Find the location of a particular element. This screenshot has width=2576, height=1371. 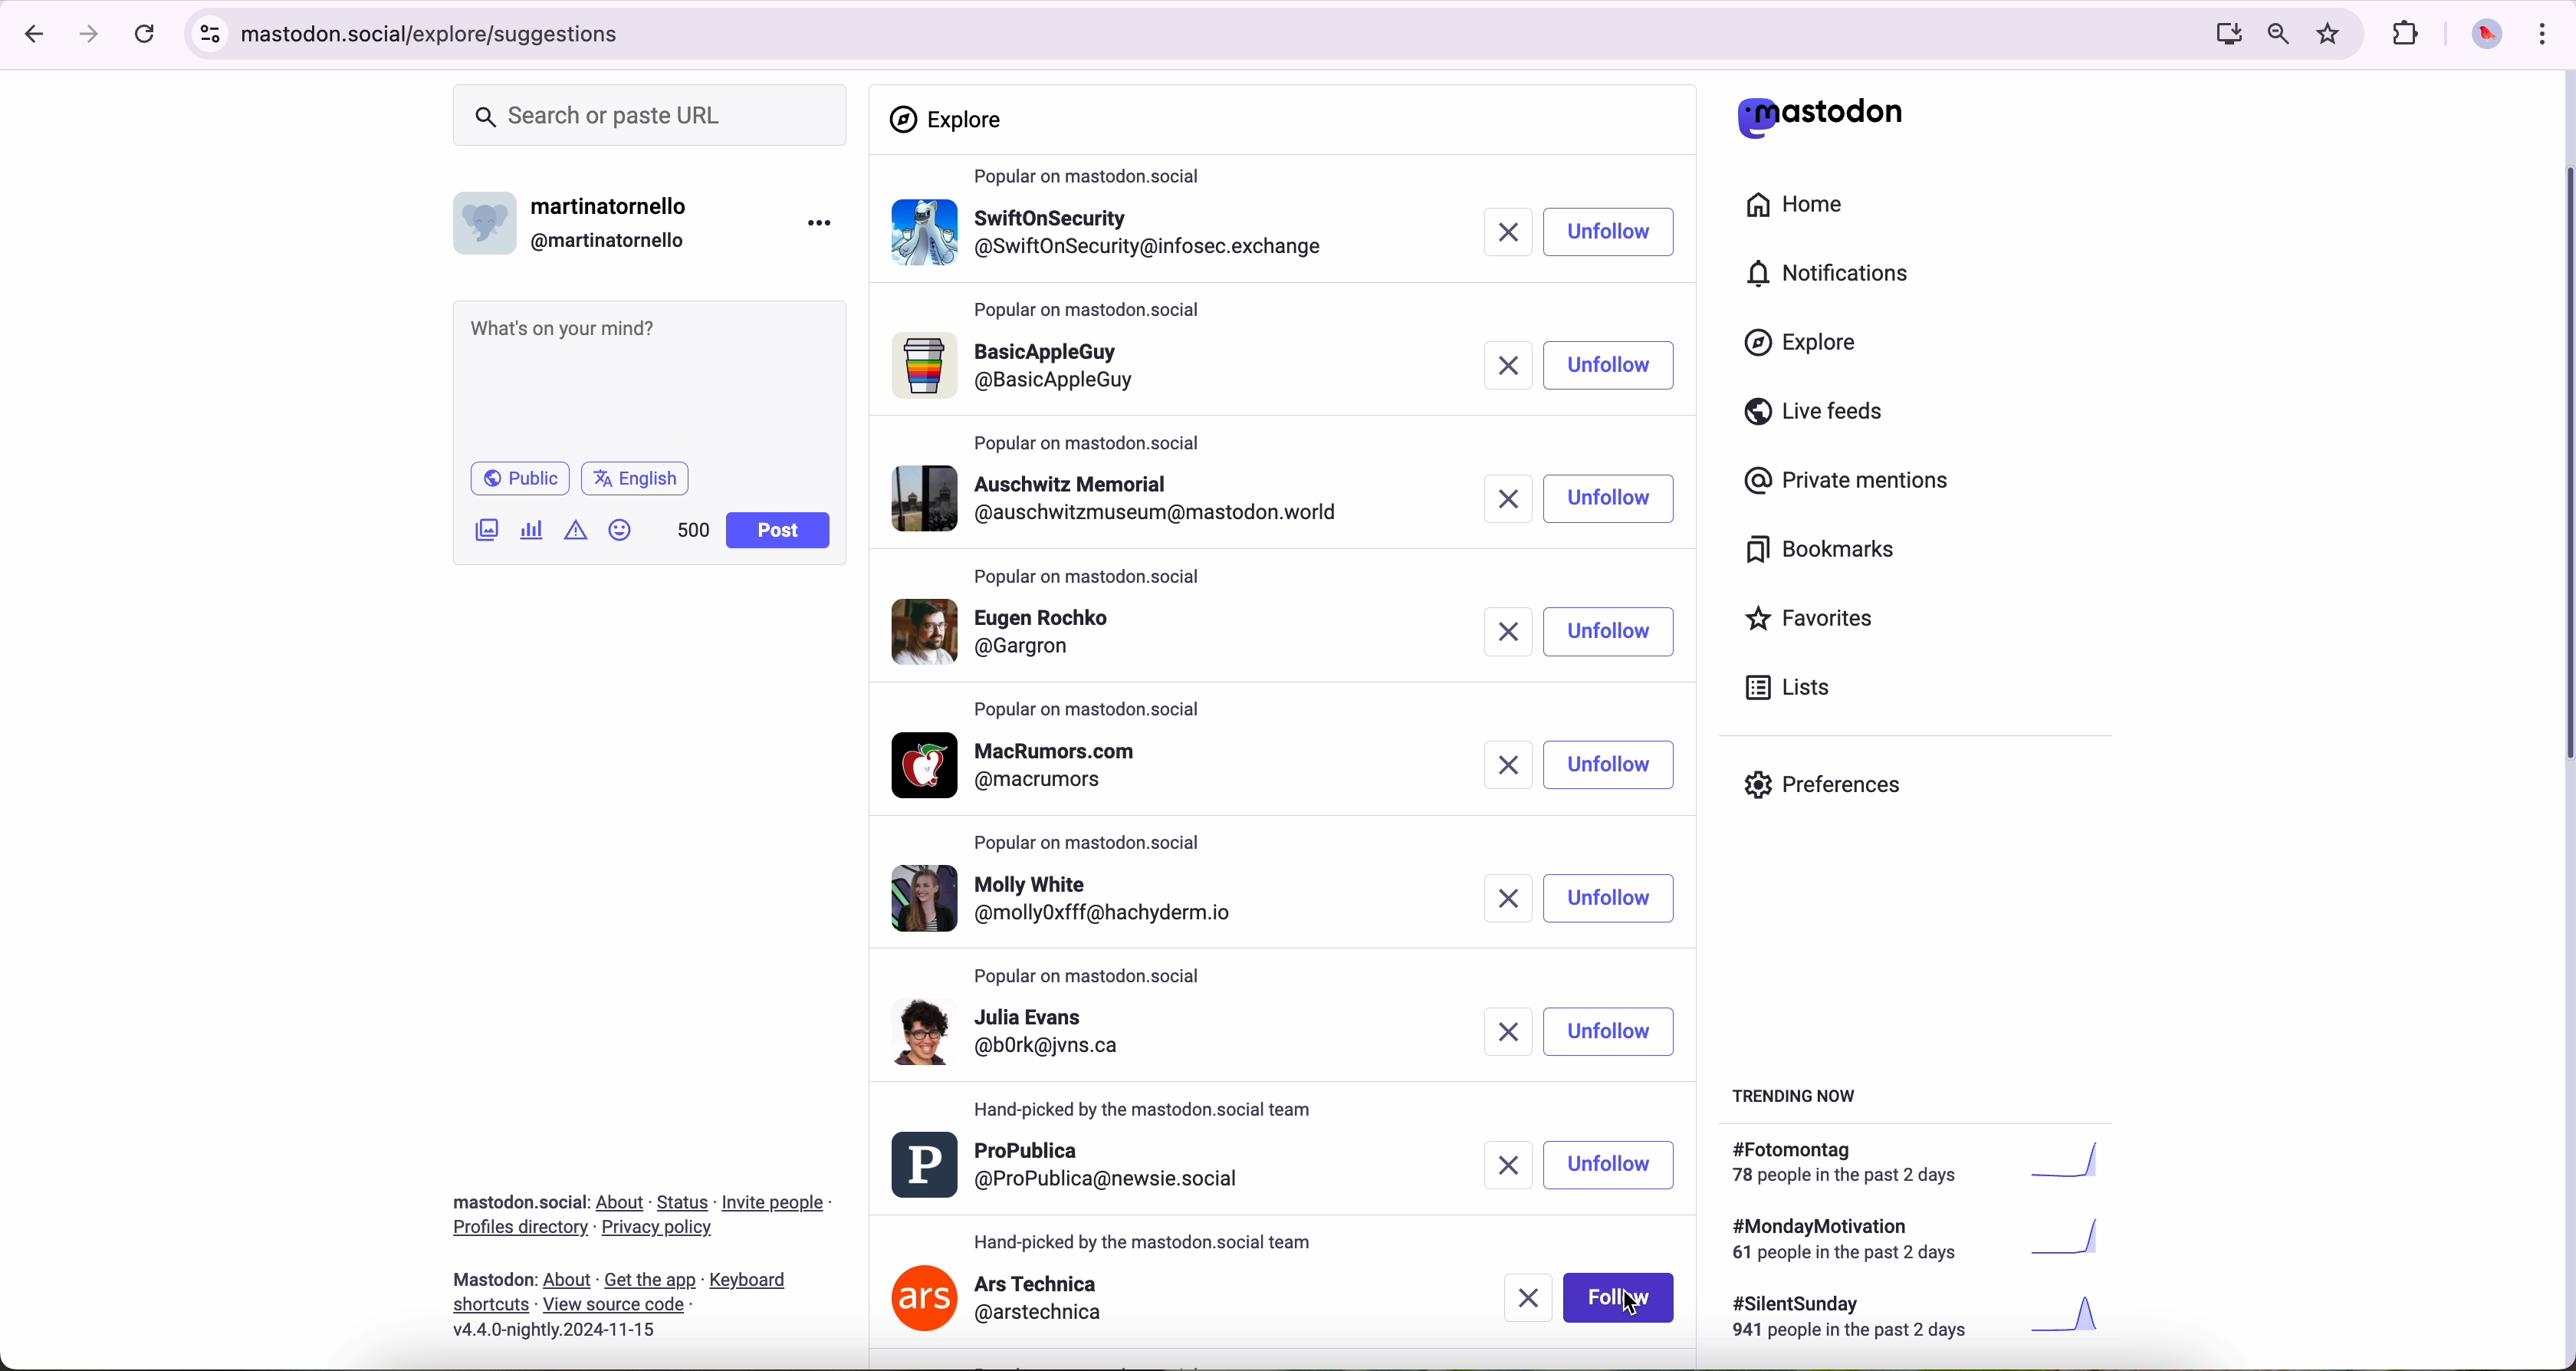

popular on mastodon.social is located at coordinates (1096, 314).